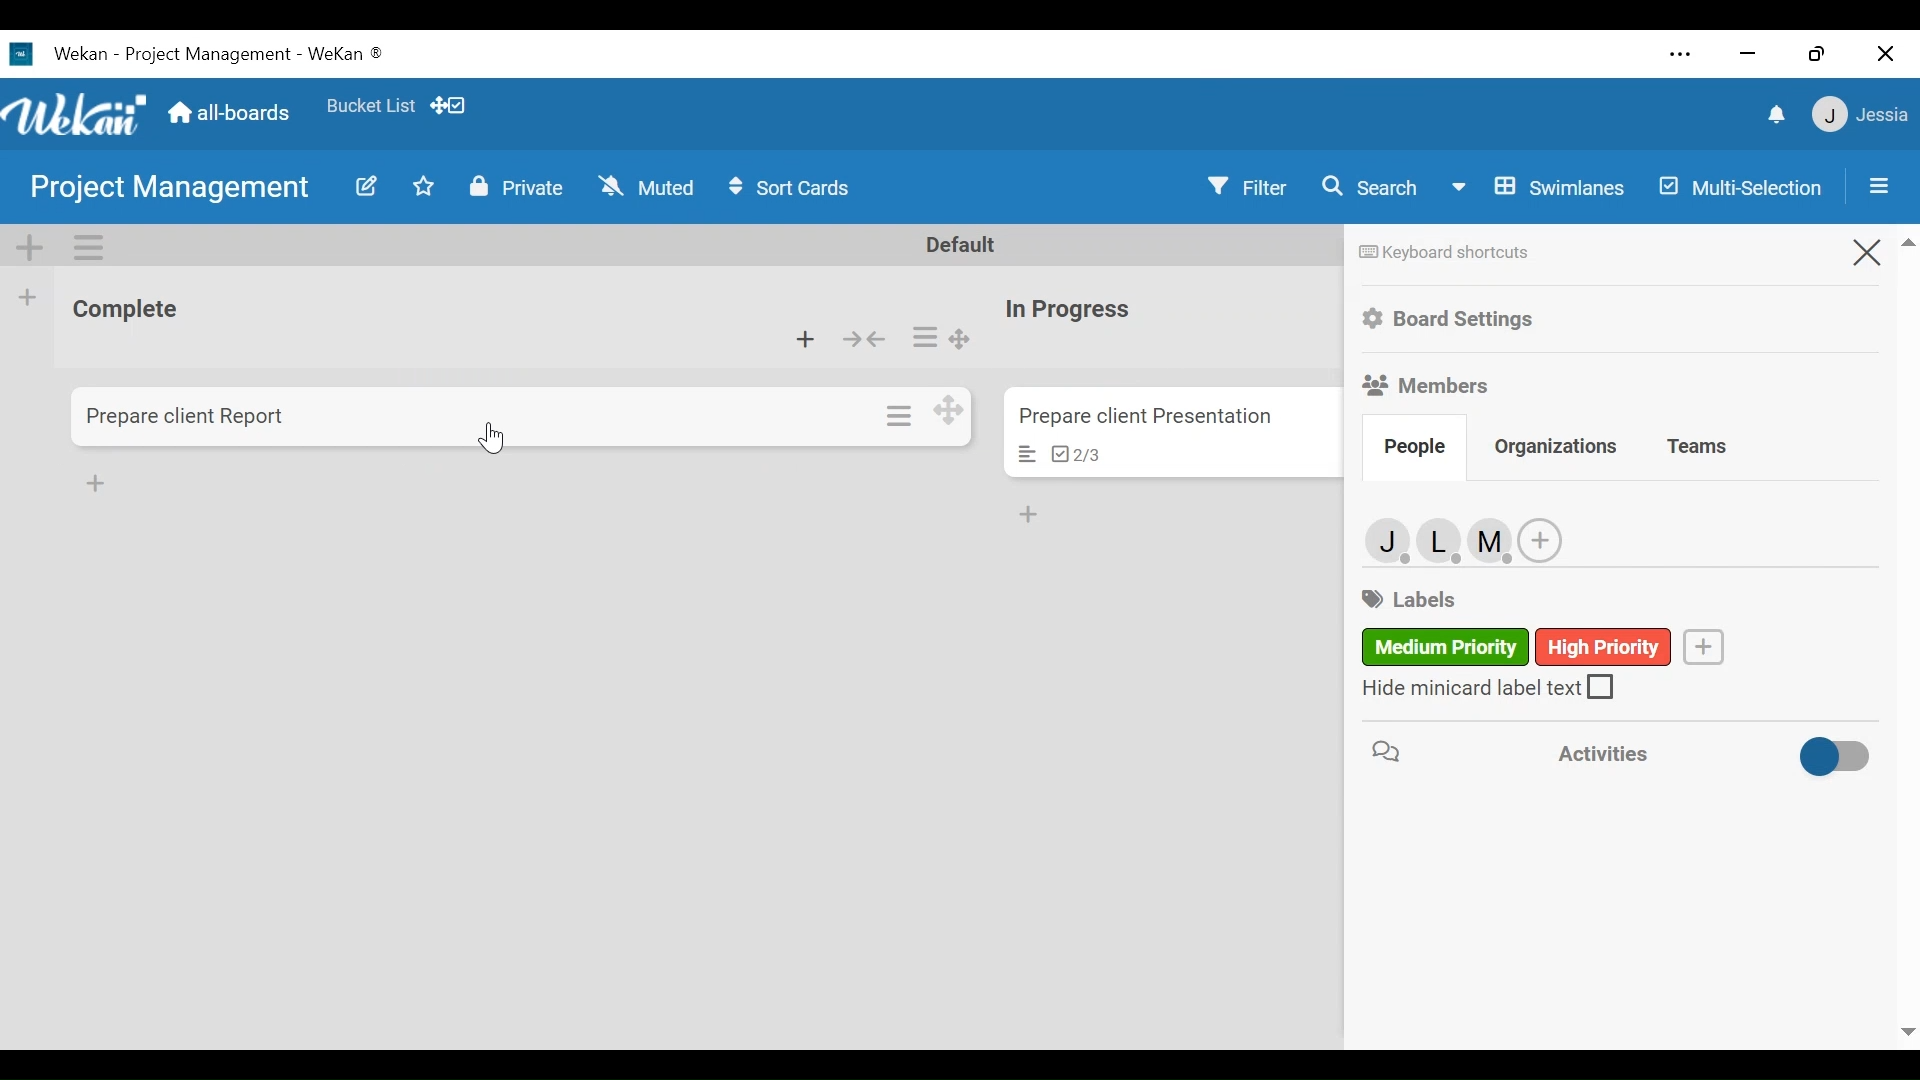 This screenshot has height=1080, width=1920. I want to click on Card Title, so click(188, 417).